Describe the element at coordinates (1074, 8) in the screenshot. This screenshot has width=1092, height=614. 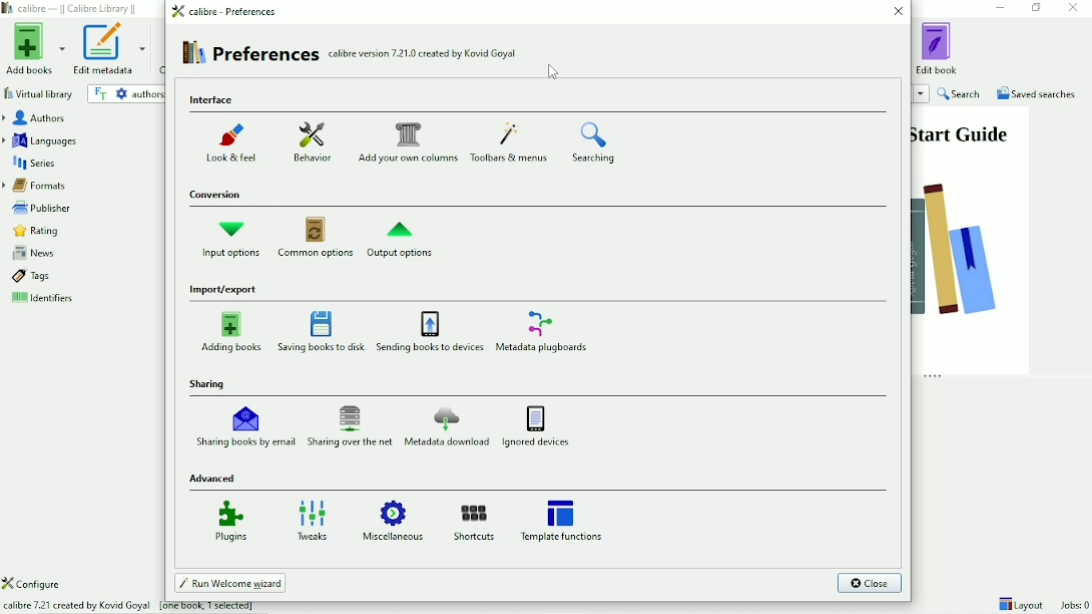
I see `Close` at that location.